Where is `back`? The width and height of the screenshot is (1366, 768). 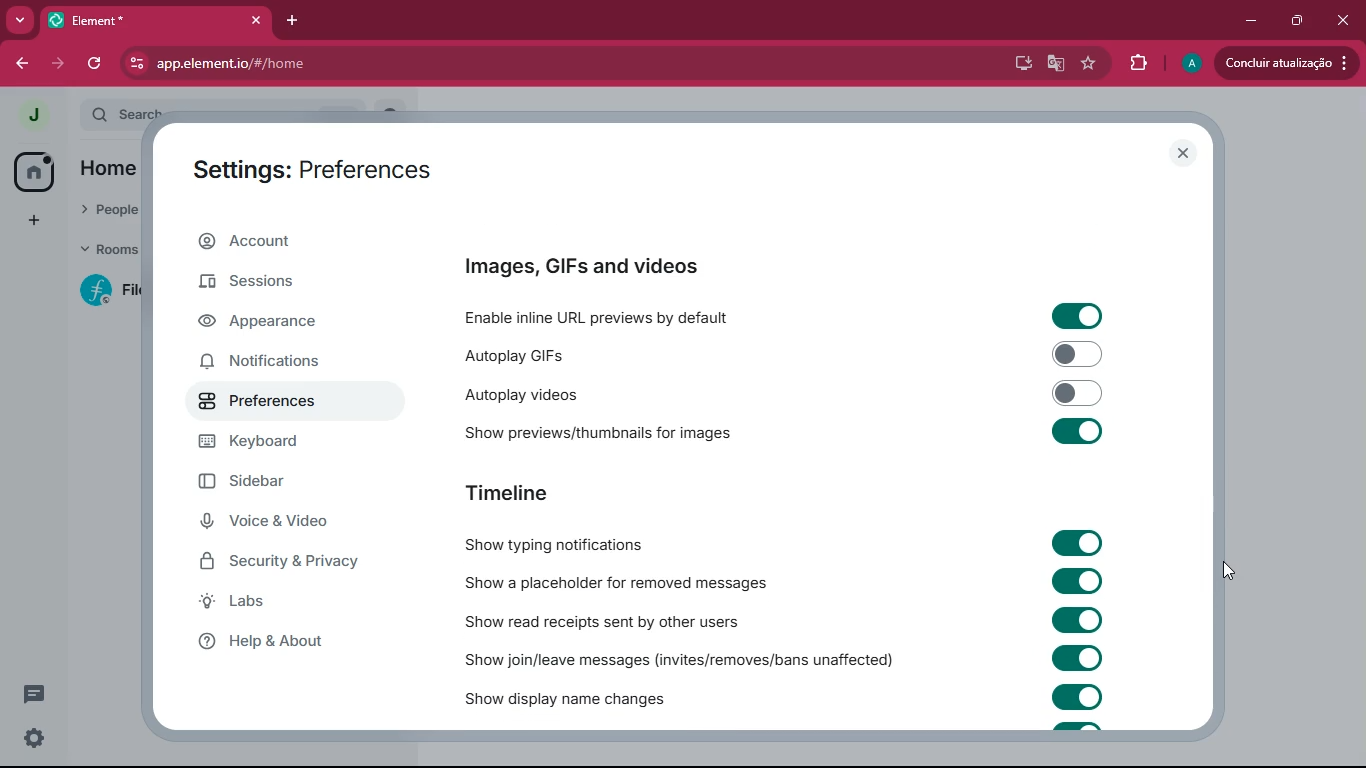
back is located at coordinates (24, 64).